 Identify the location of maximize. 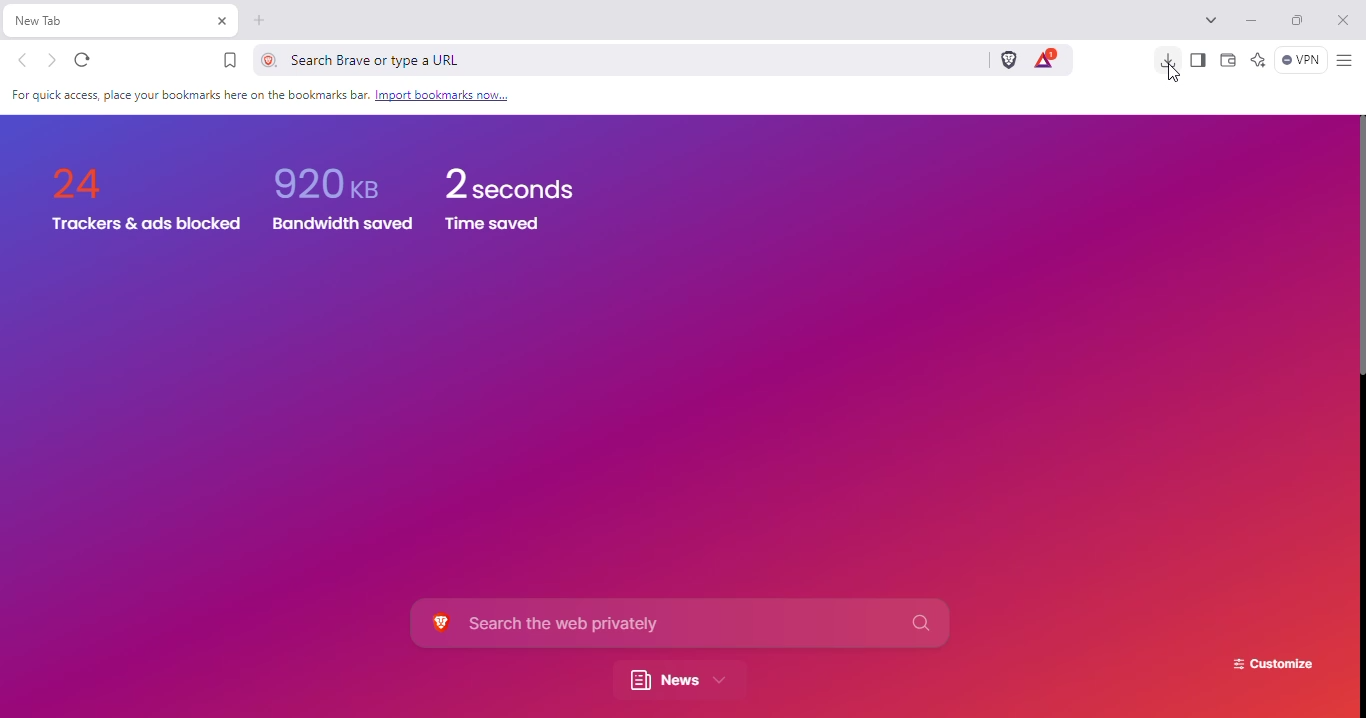
(1297, 19).